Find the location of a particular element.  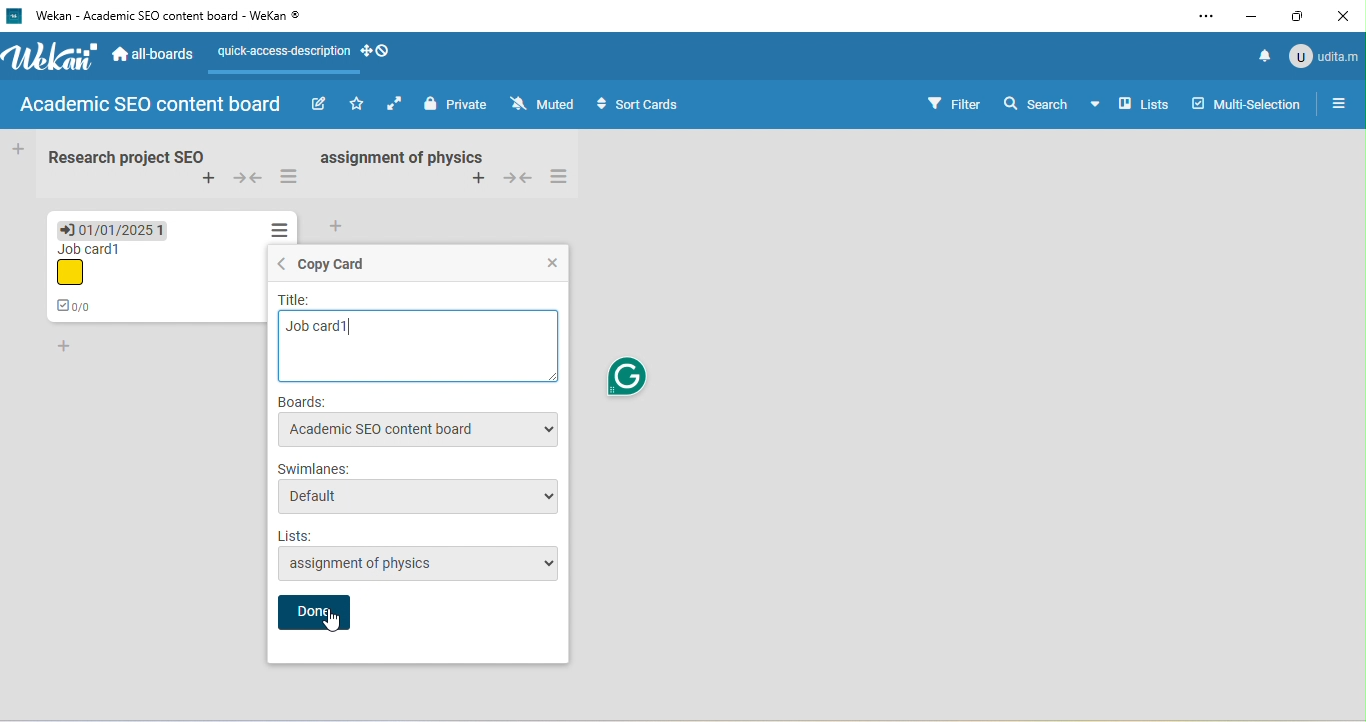

multi selection is located at coordinates (1250, 105).